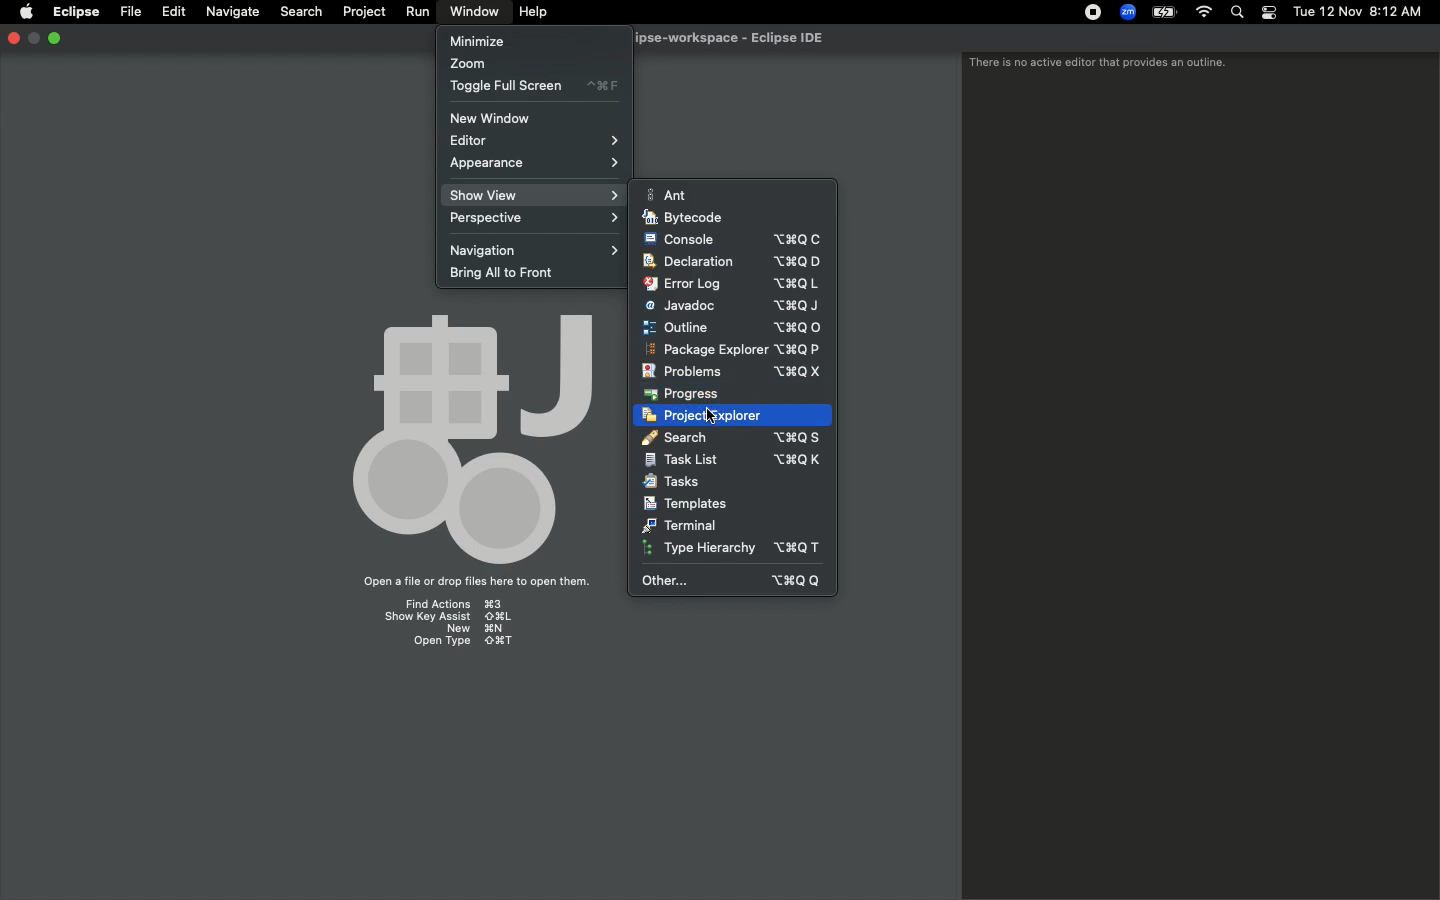 The height and width of the screenshot is (900, 1440). I want to click on Bring all to front, so click(507, 275).